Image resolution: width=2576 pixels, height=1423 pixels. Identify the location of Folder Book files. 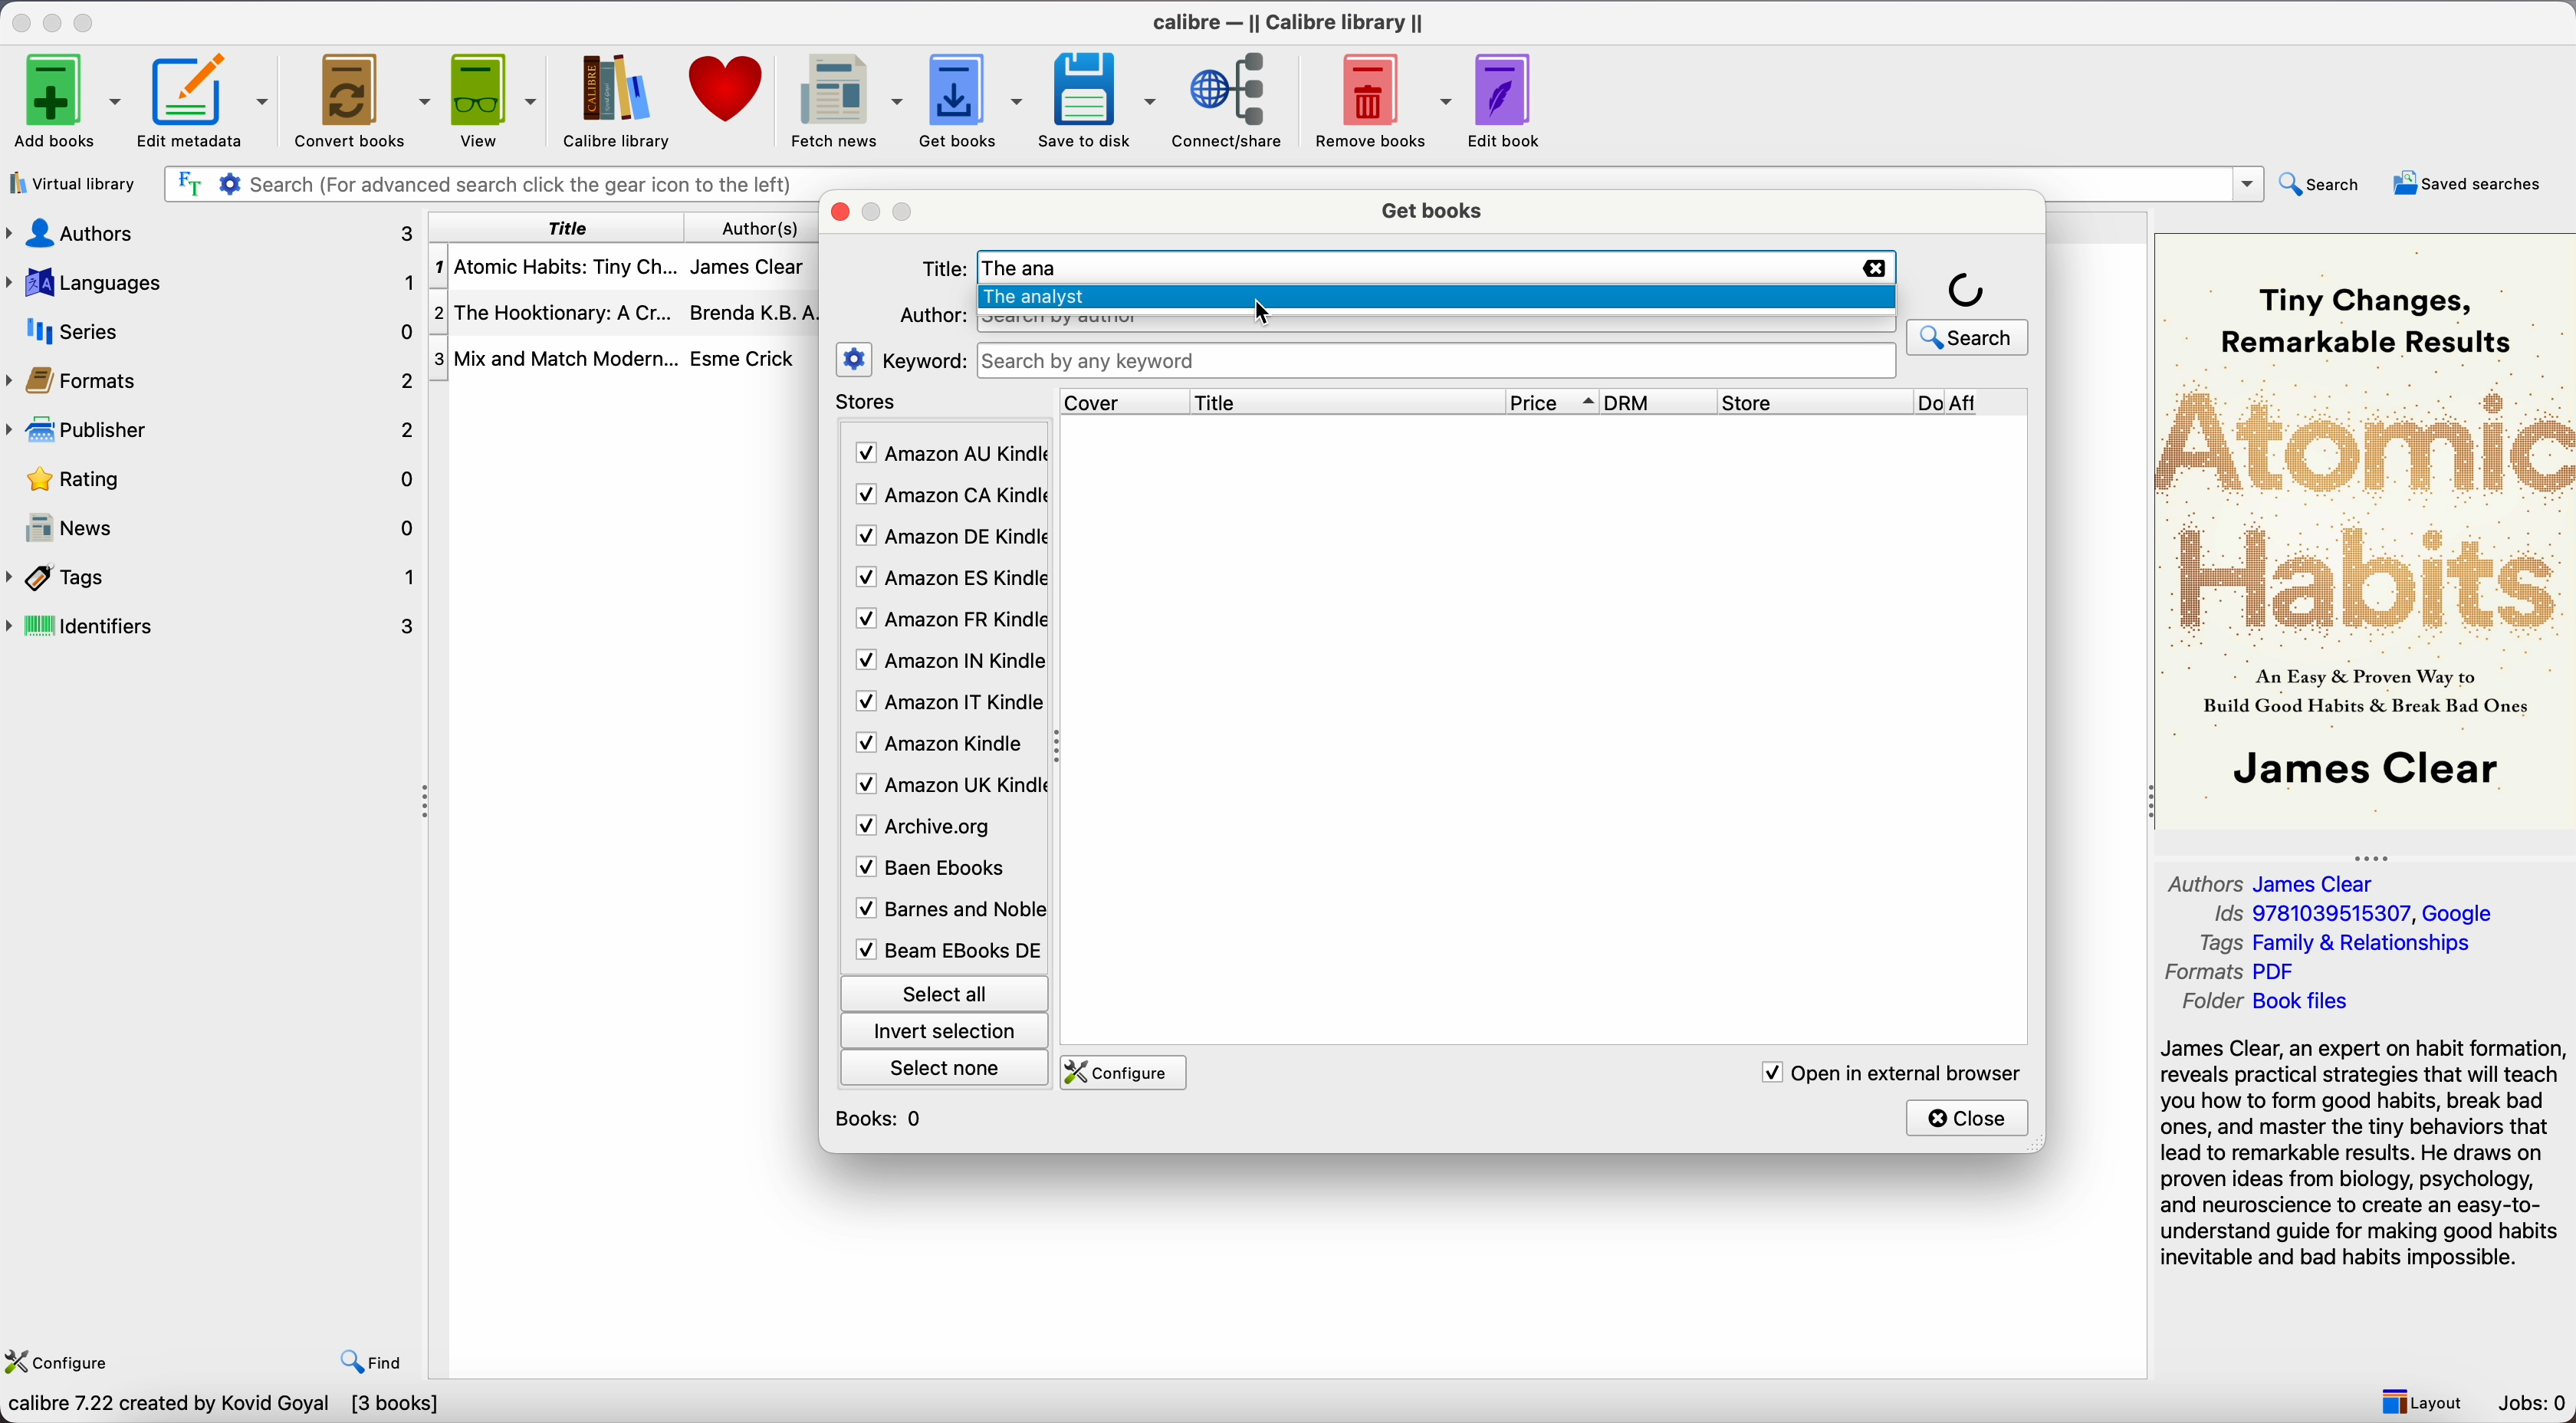
(2259, 1004).